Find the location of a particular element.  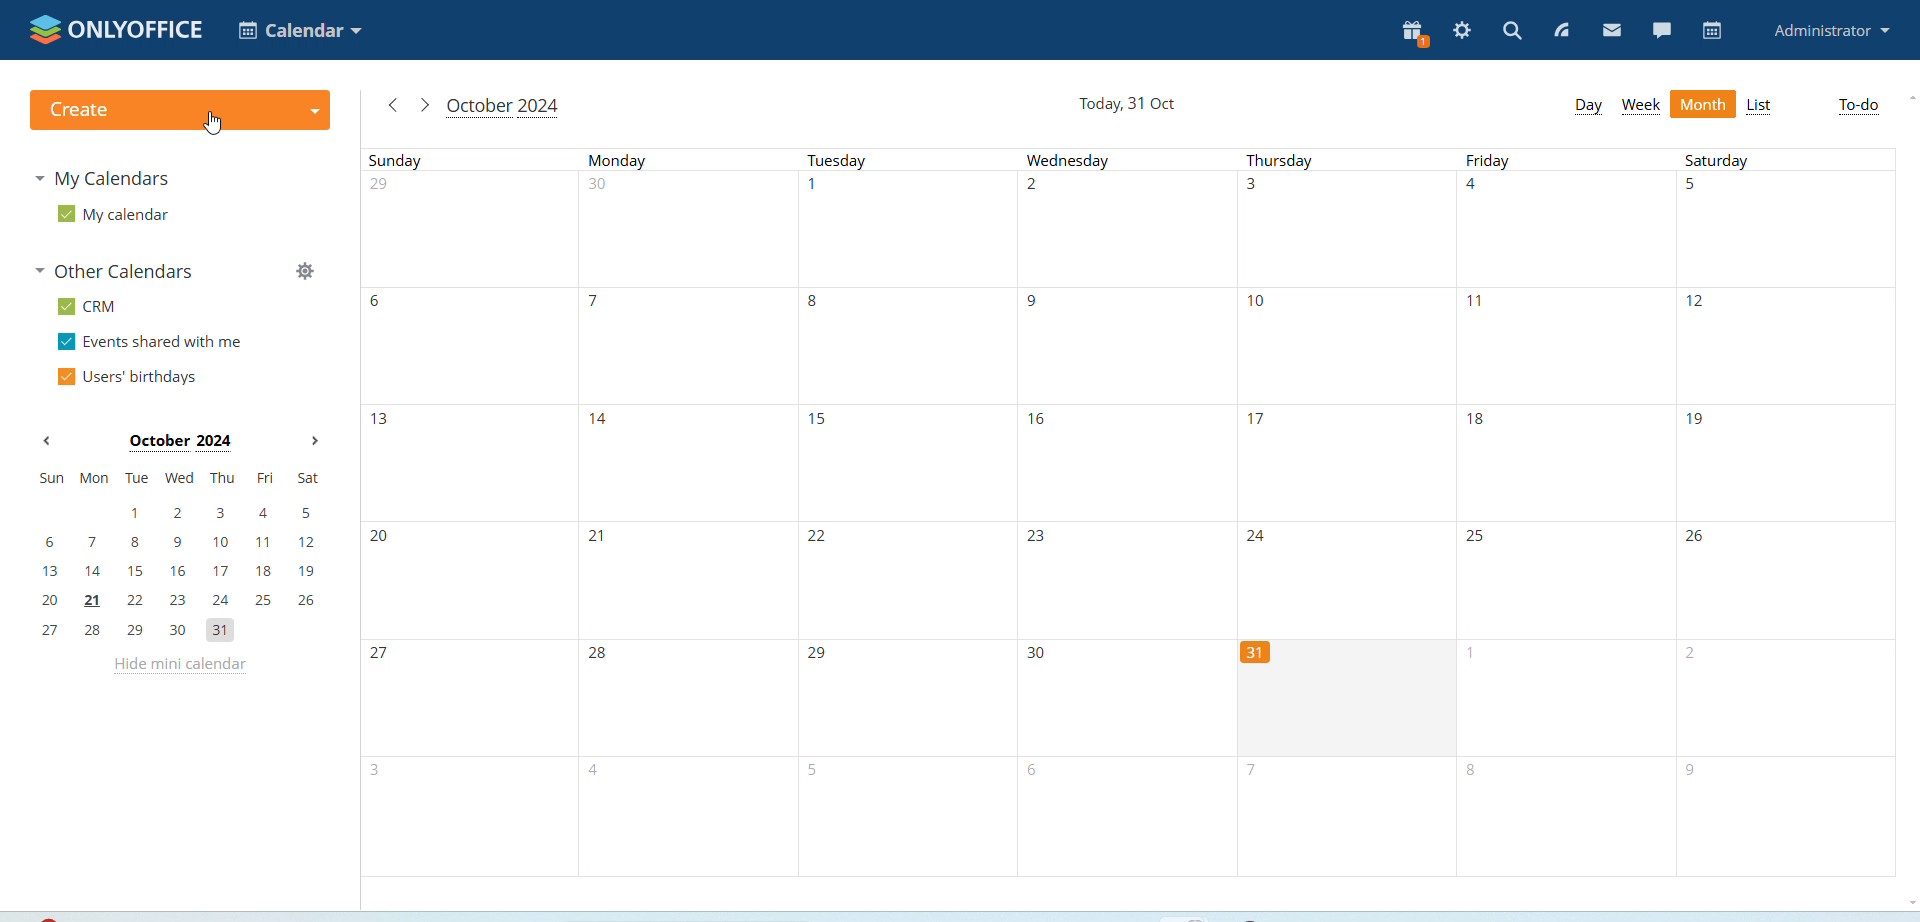

Sundays is located at coordinates (467, 513).